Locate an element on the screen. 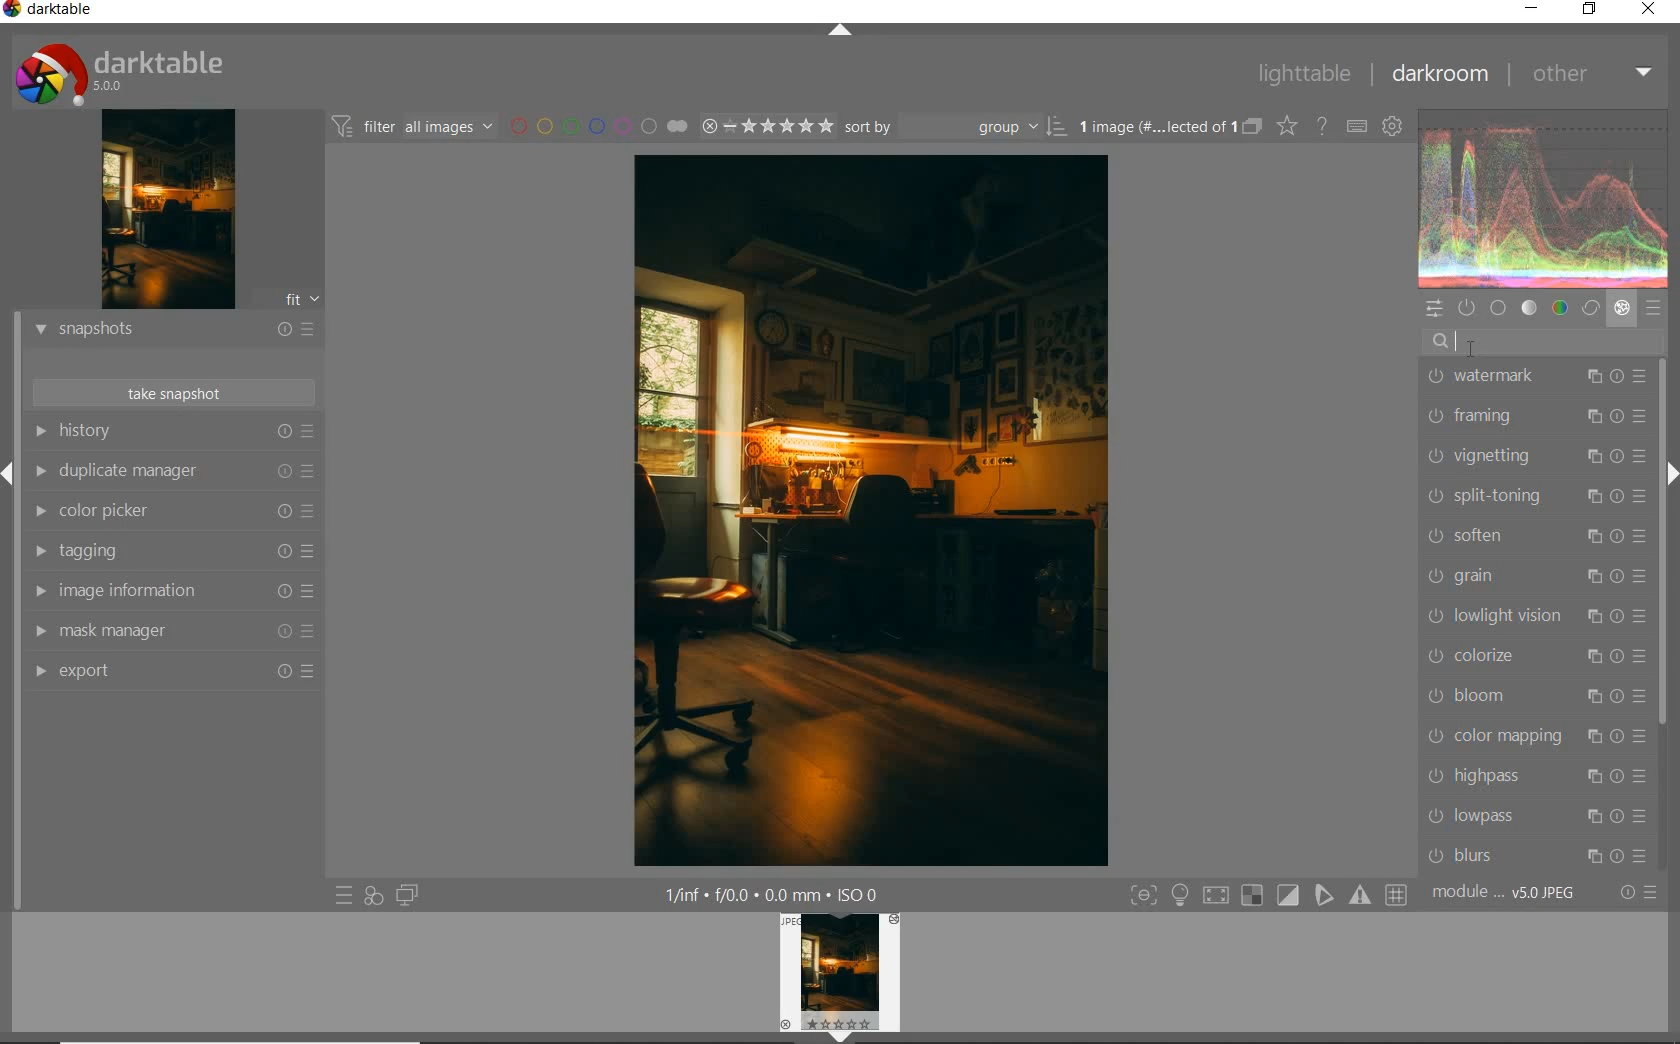 This screenshot has width=1680, height=1044. display a second darkroom image below is located at coordinates (406, 893).